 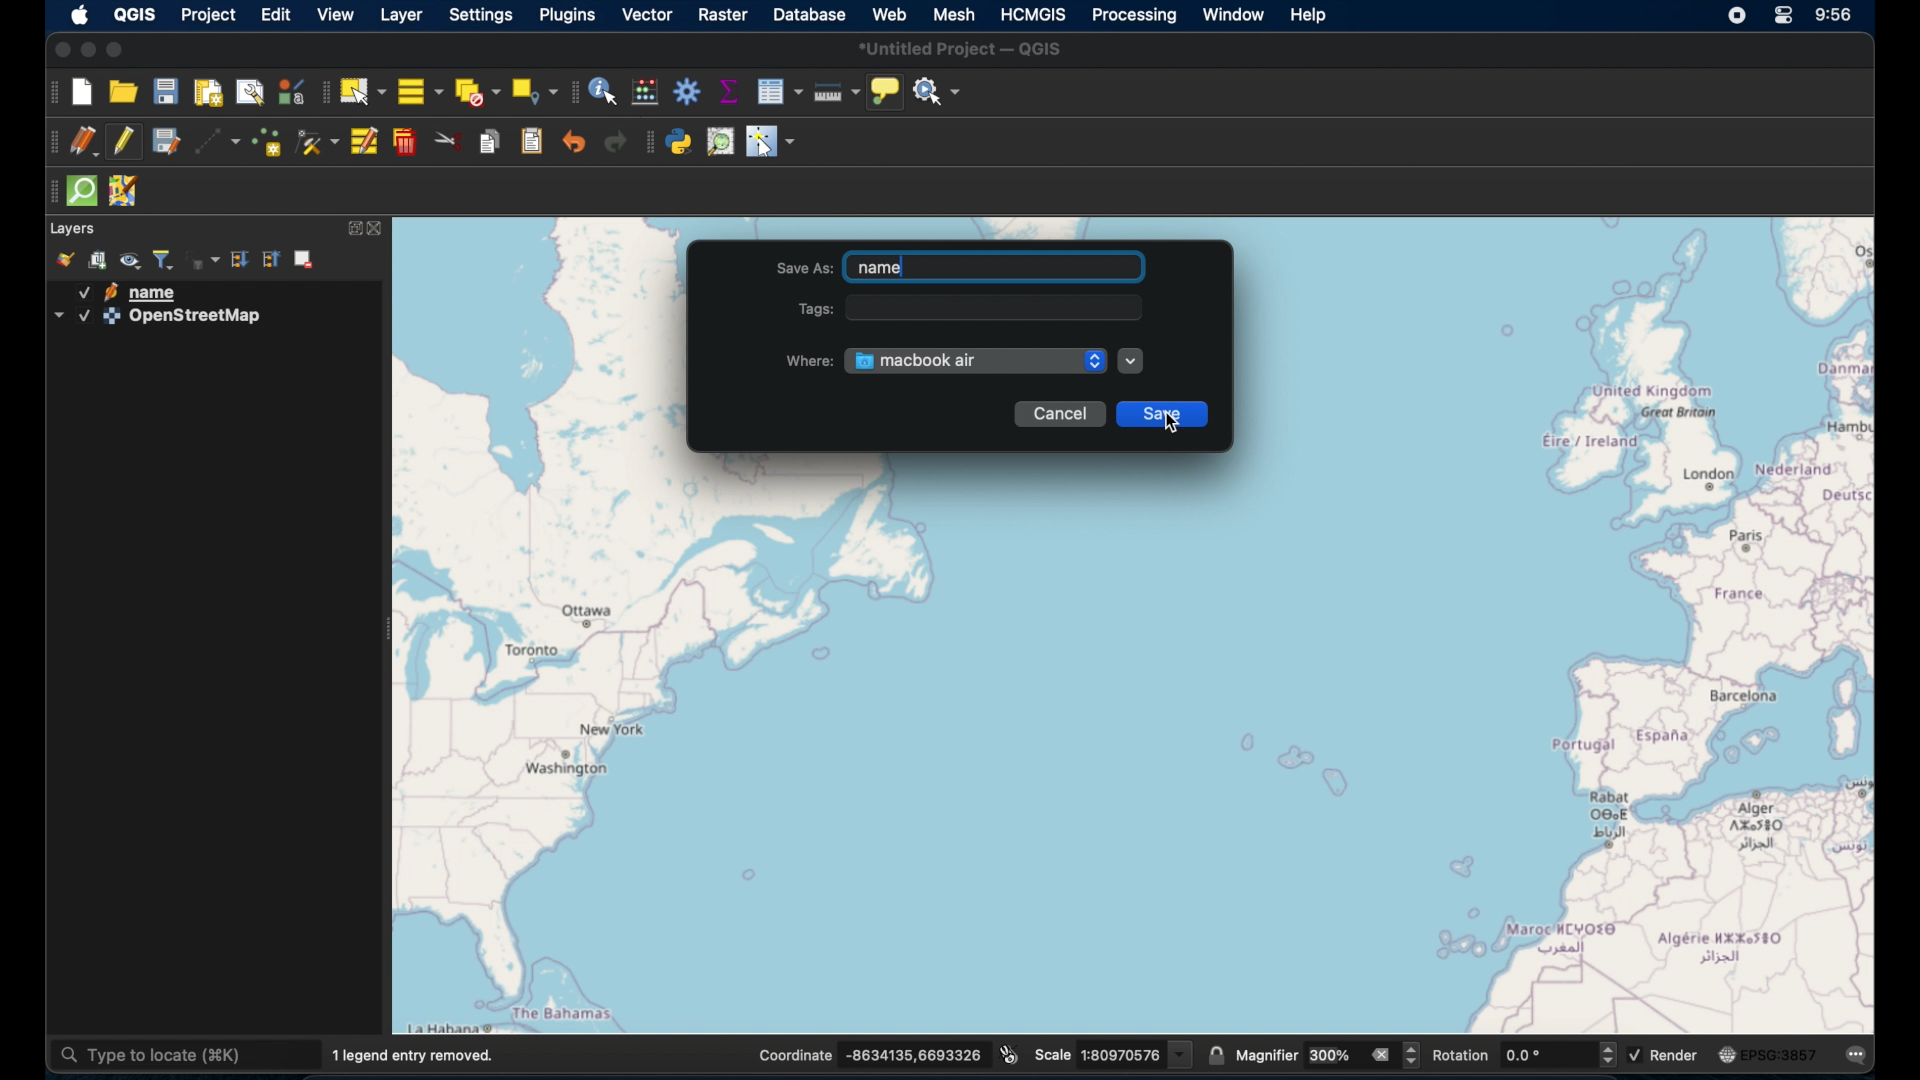 I want to click on expand all, so click(x=242, y=259).